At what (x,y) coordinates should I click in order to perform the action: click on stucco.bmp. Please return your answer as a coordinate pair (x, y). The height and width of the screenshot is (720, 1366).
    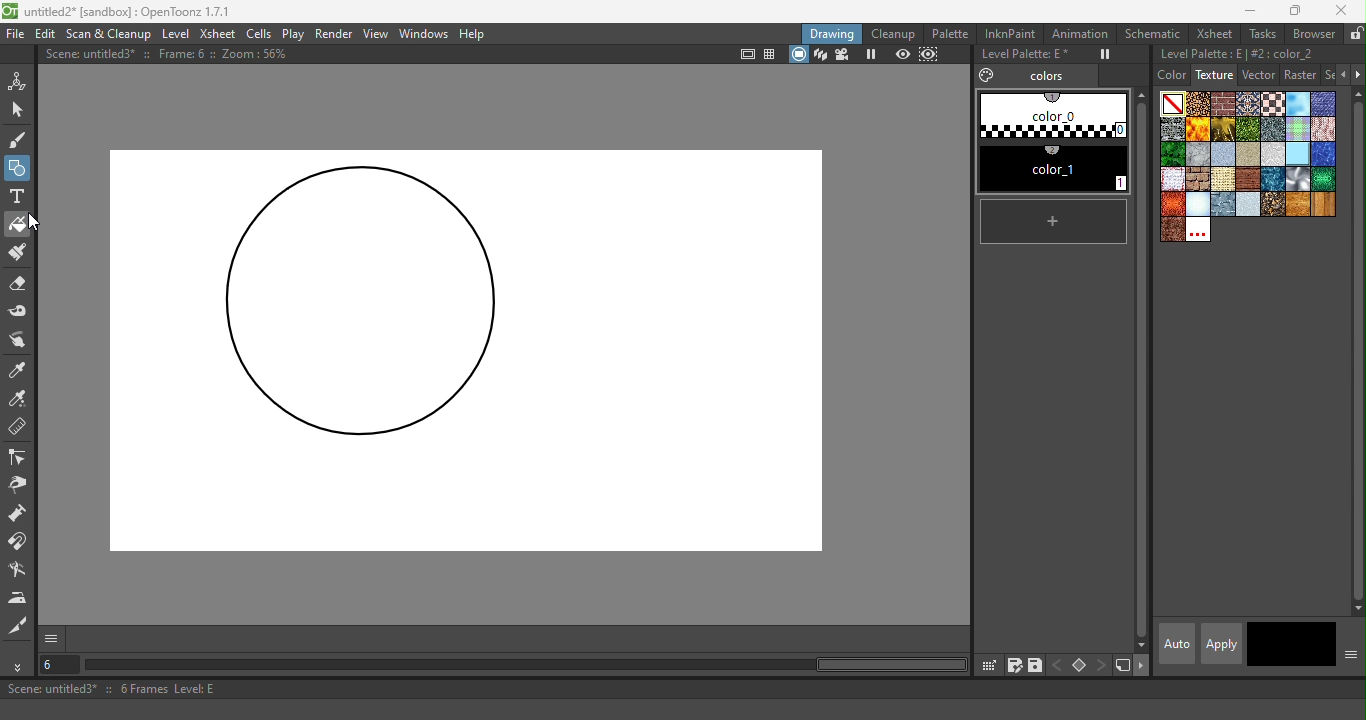
    Looking at the image, I should click on (1249, 205).